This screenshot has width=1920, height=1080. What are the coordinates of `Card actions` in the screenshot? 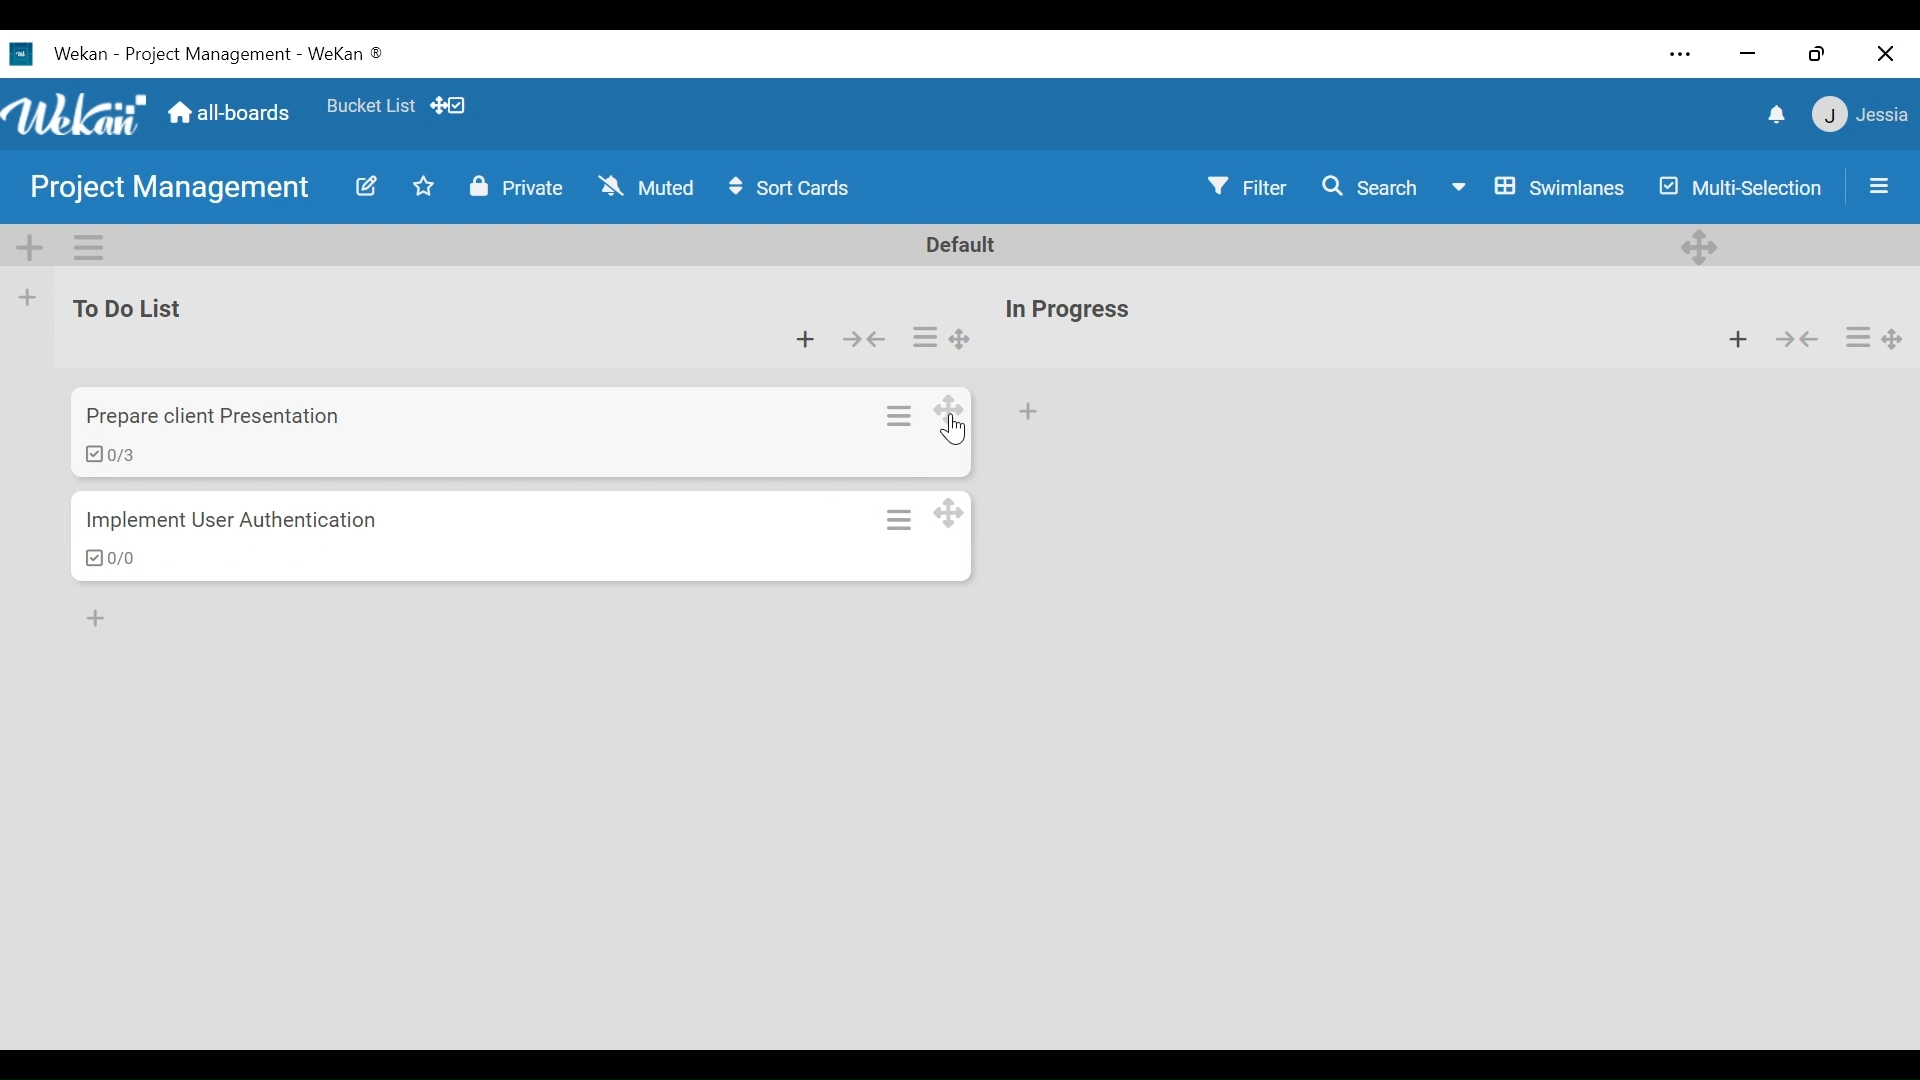 It's located at (903, 520).